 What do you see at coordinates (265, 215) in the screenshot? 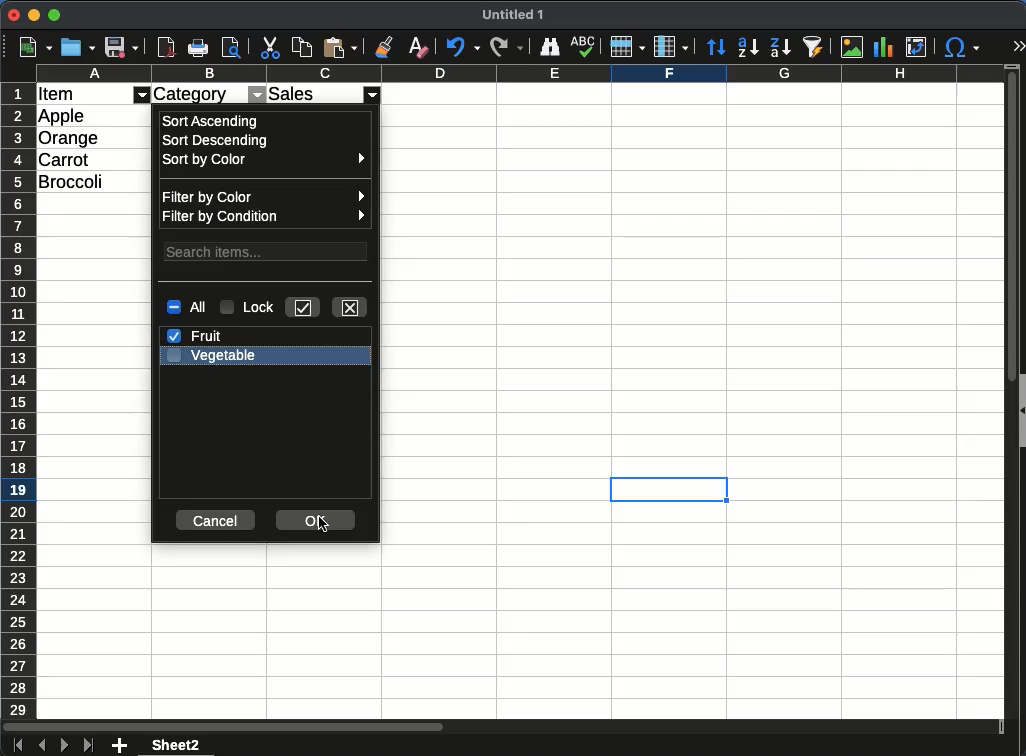
I see `filter by condition` at bounding box center [265, 215].